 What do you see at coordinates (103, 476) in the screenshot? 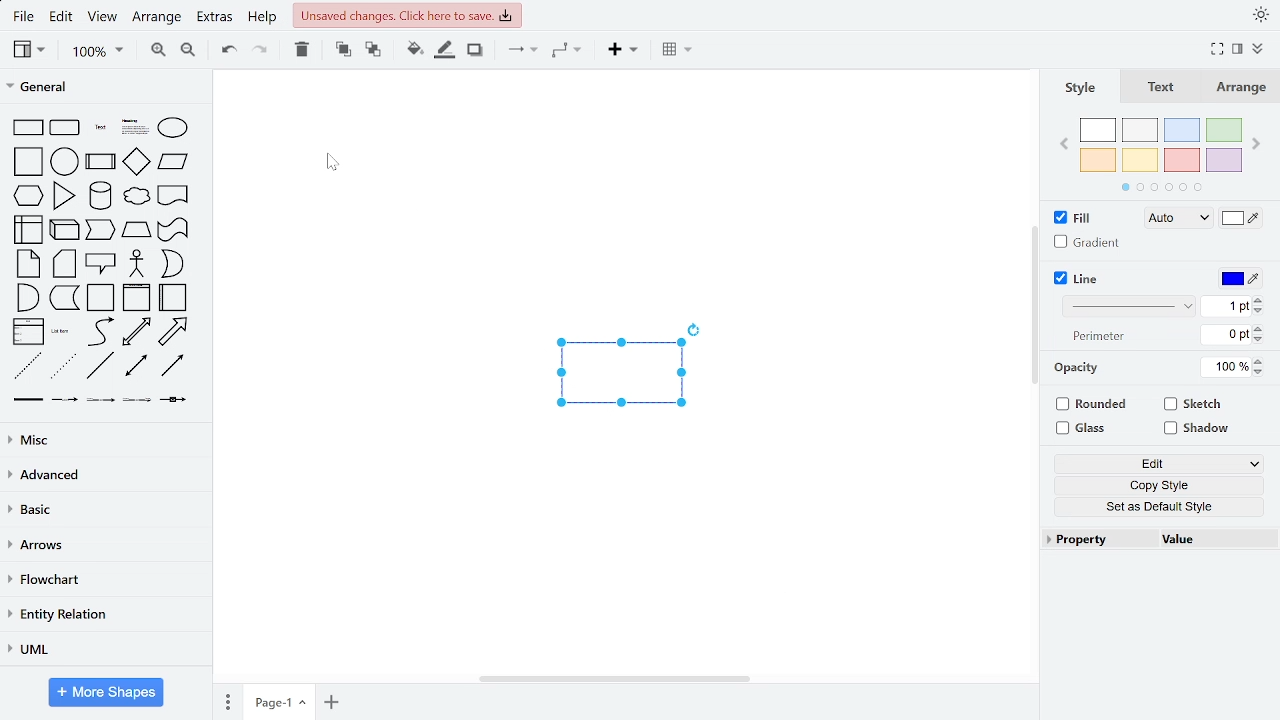
I see `advanced` at bounding box center [103, 476].